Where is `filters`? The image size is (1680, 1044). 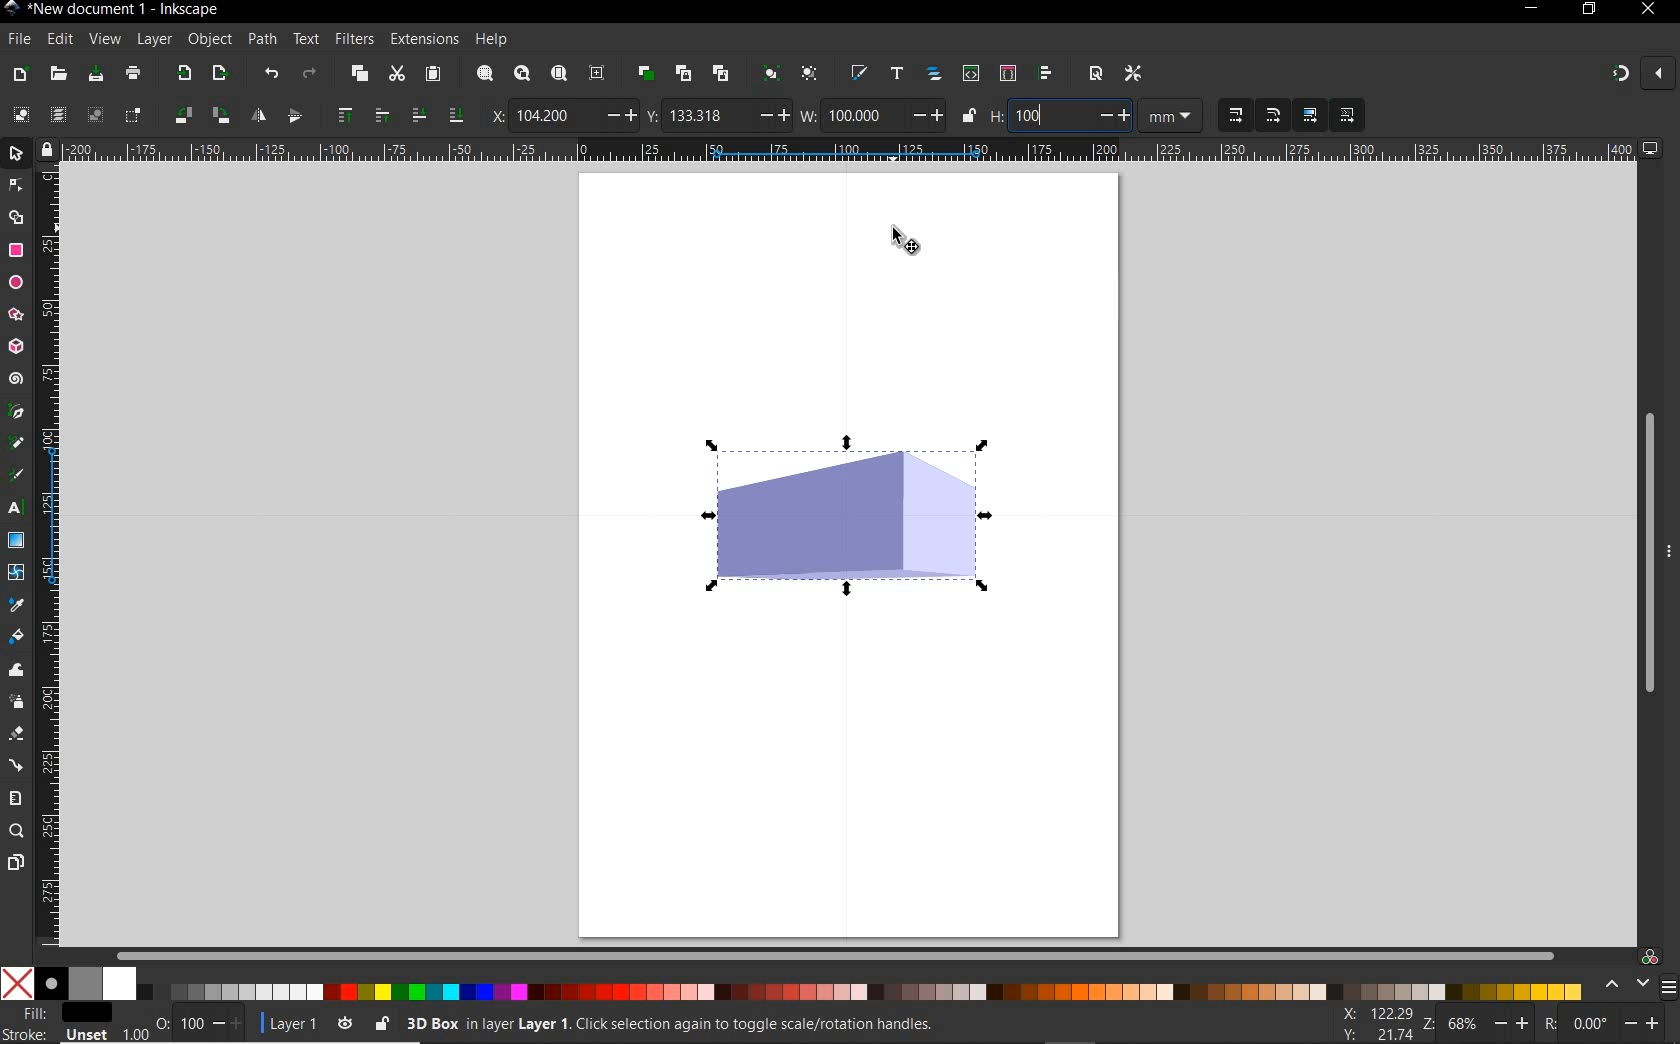
filters is located at coordinates (356, 39).